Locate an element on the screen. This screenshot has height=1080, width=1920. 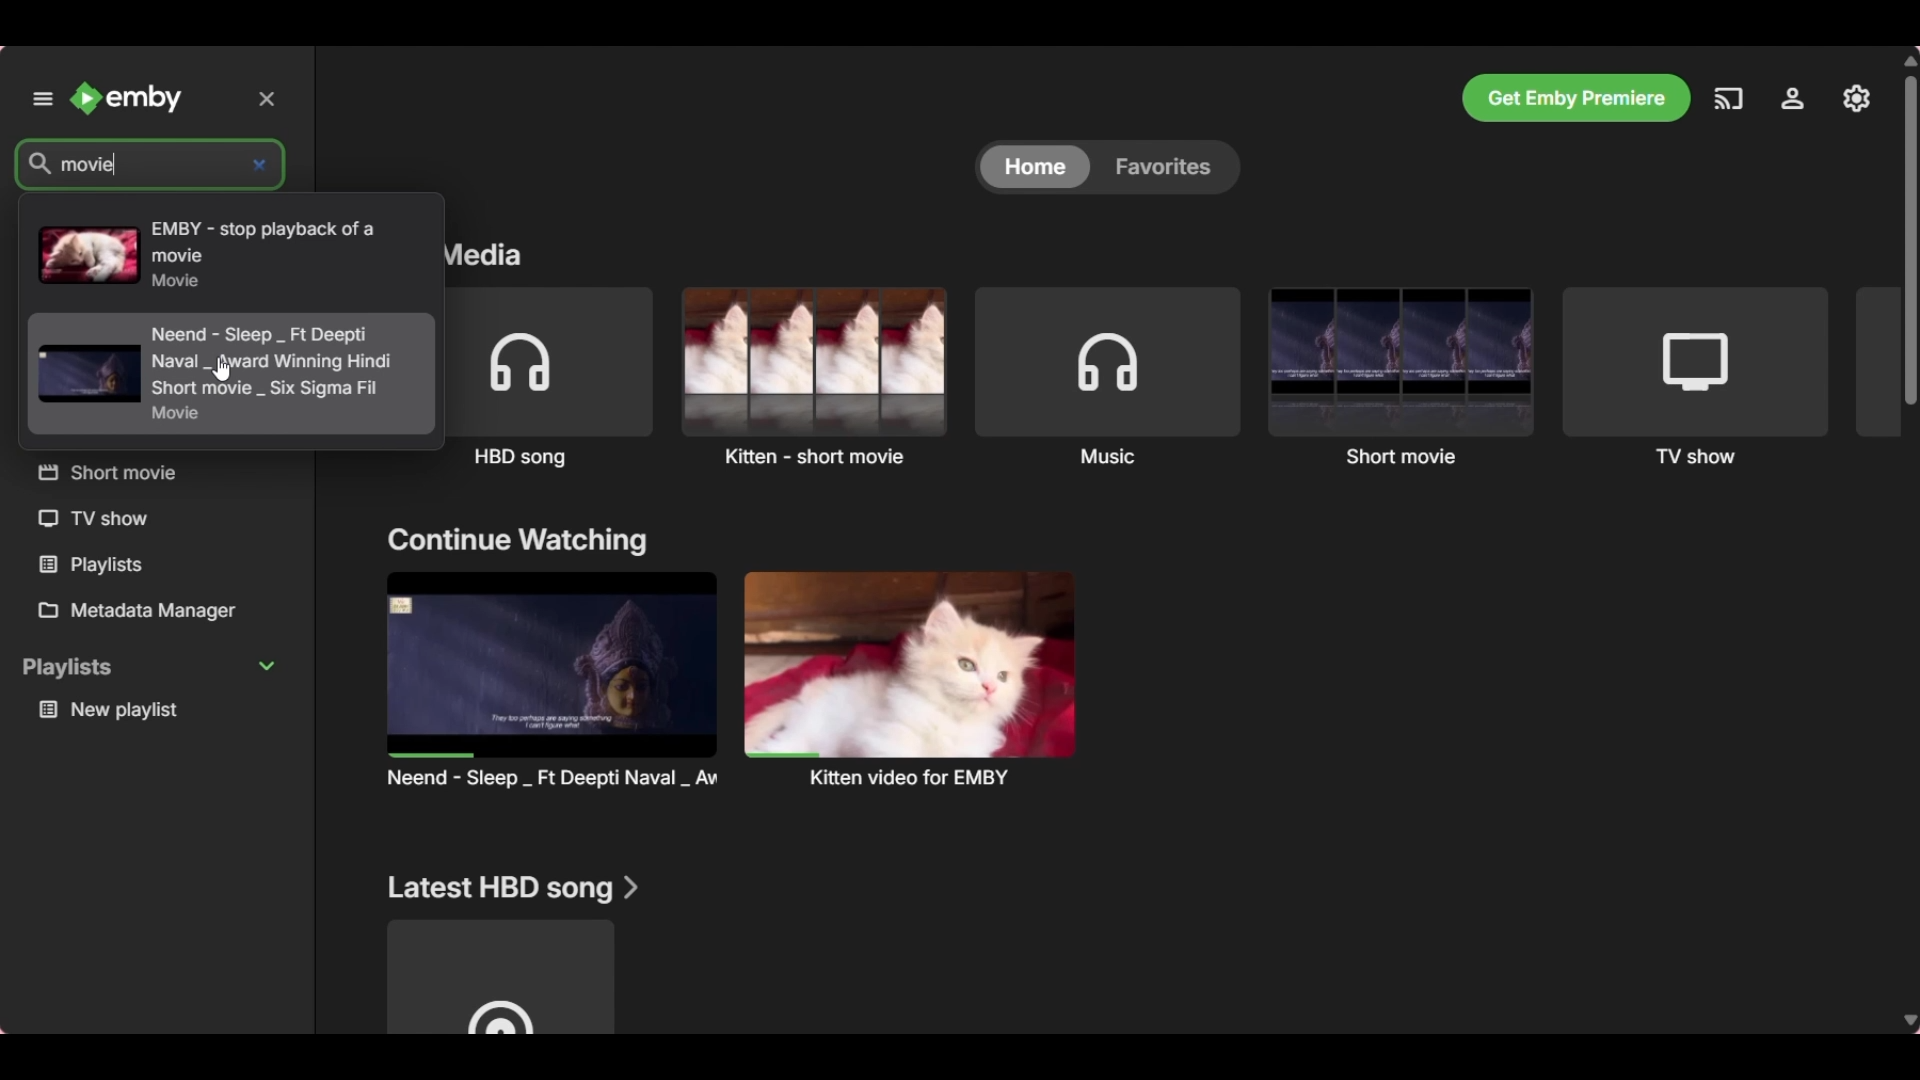
 is located at coordinates (226, 376).